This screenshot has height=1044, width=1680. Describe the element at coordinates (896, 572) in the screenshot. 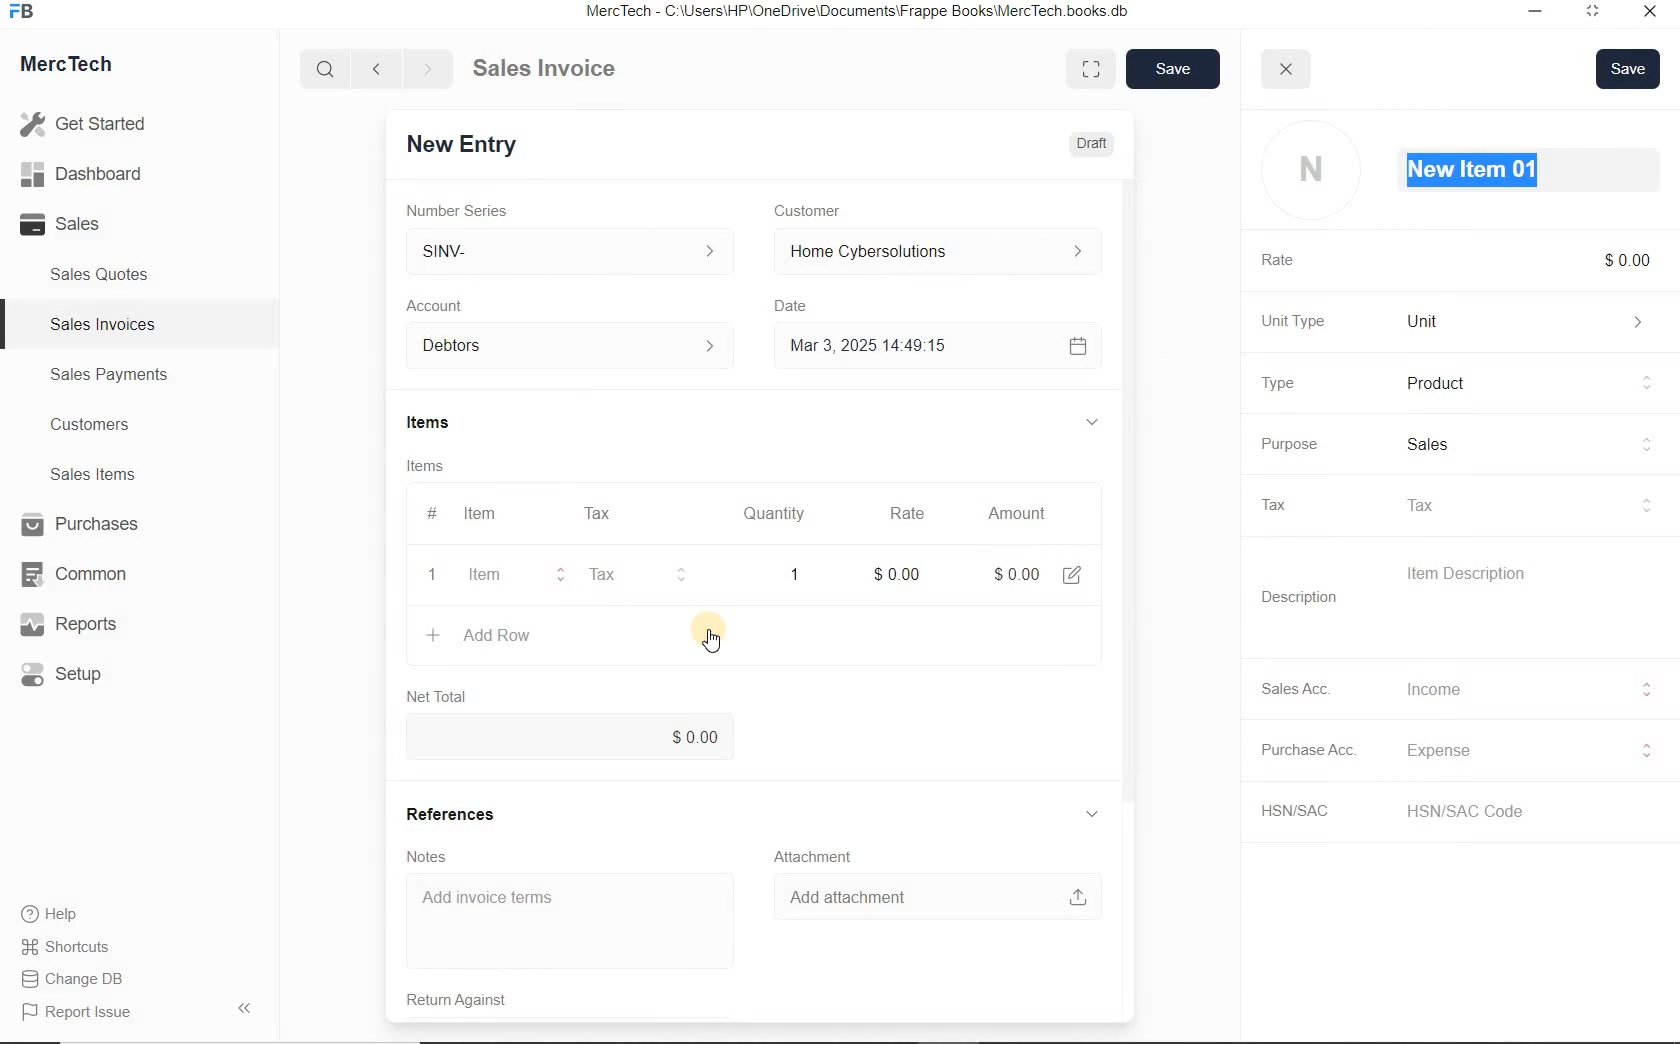

I see `rate: $0.00` at that location.